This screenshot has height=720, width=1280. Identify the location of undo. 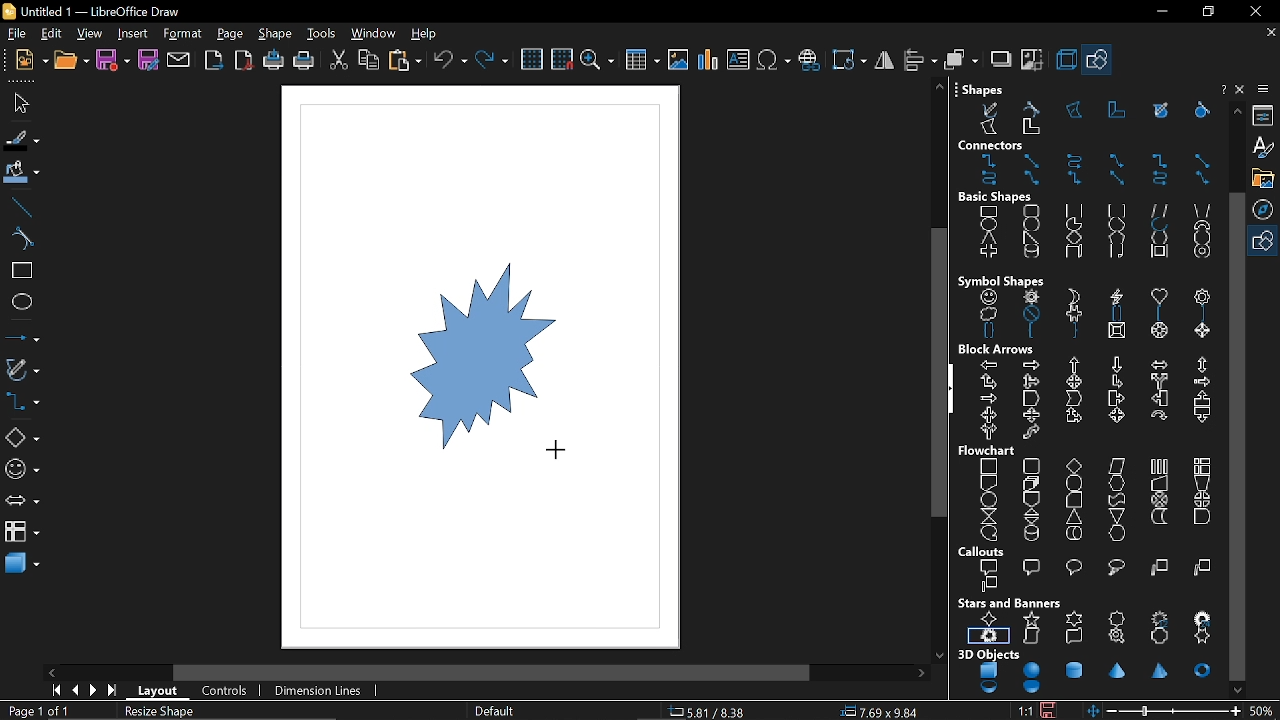
(450, 61).